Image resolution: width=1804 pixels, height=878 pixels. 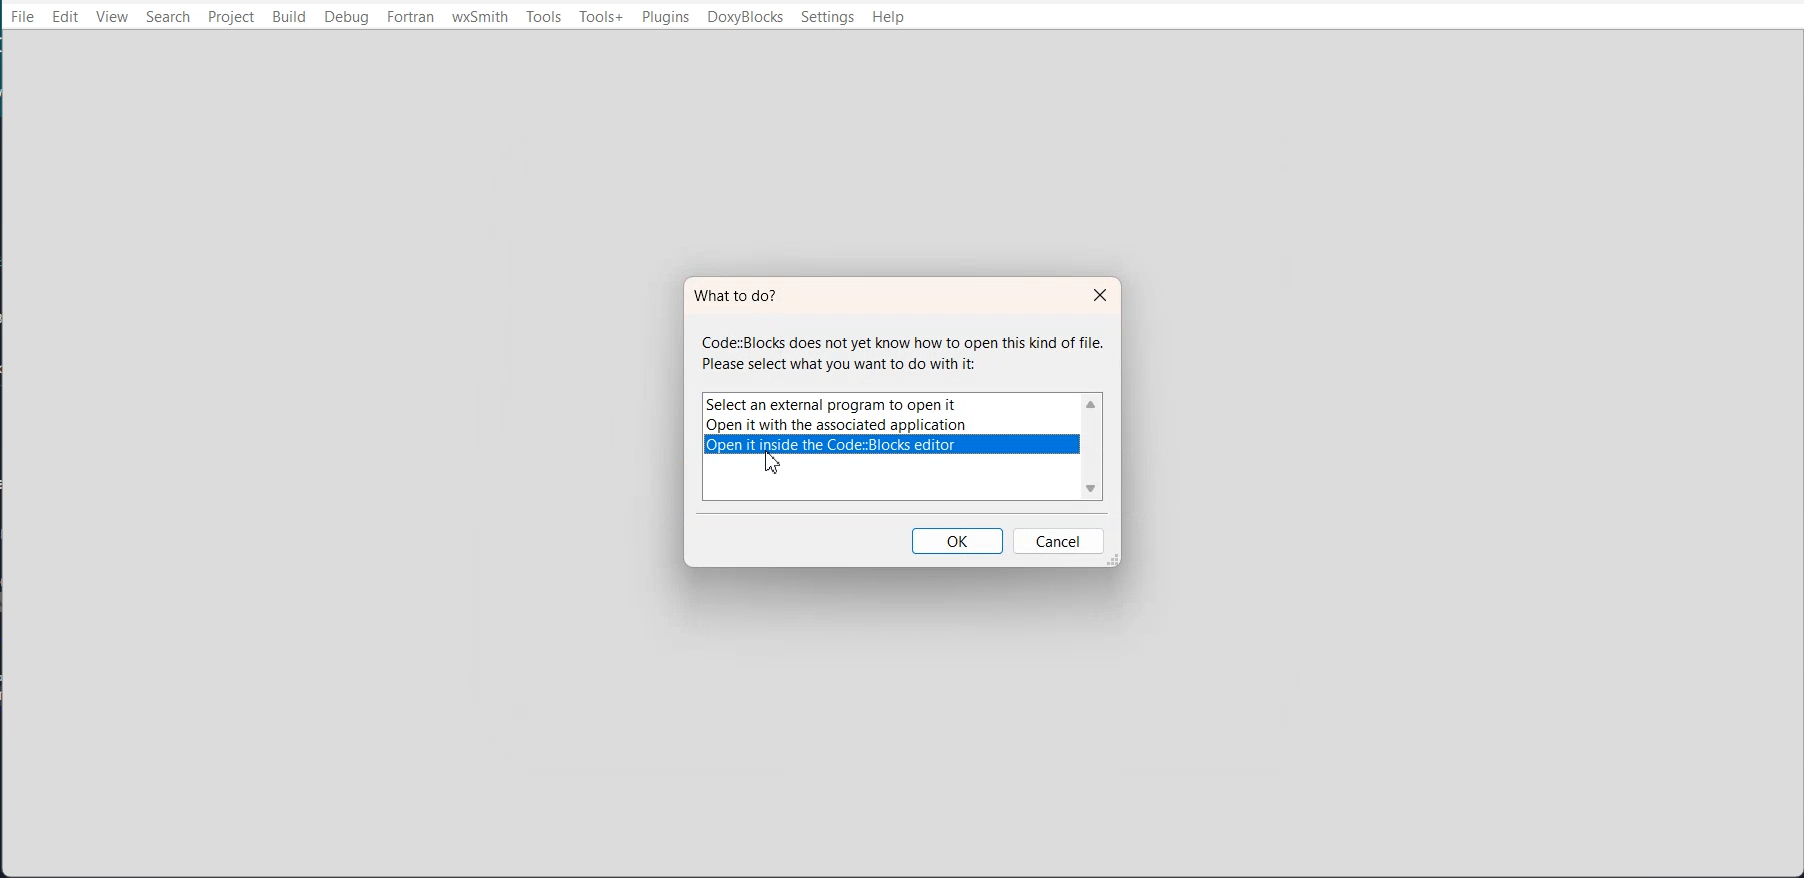 I want to click on OK, so click(x=958, y=541).